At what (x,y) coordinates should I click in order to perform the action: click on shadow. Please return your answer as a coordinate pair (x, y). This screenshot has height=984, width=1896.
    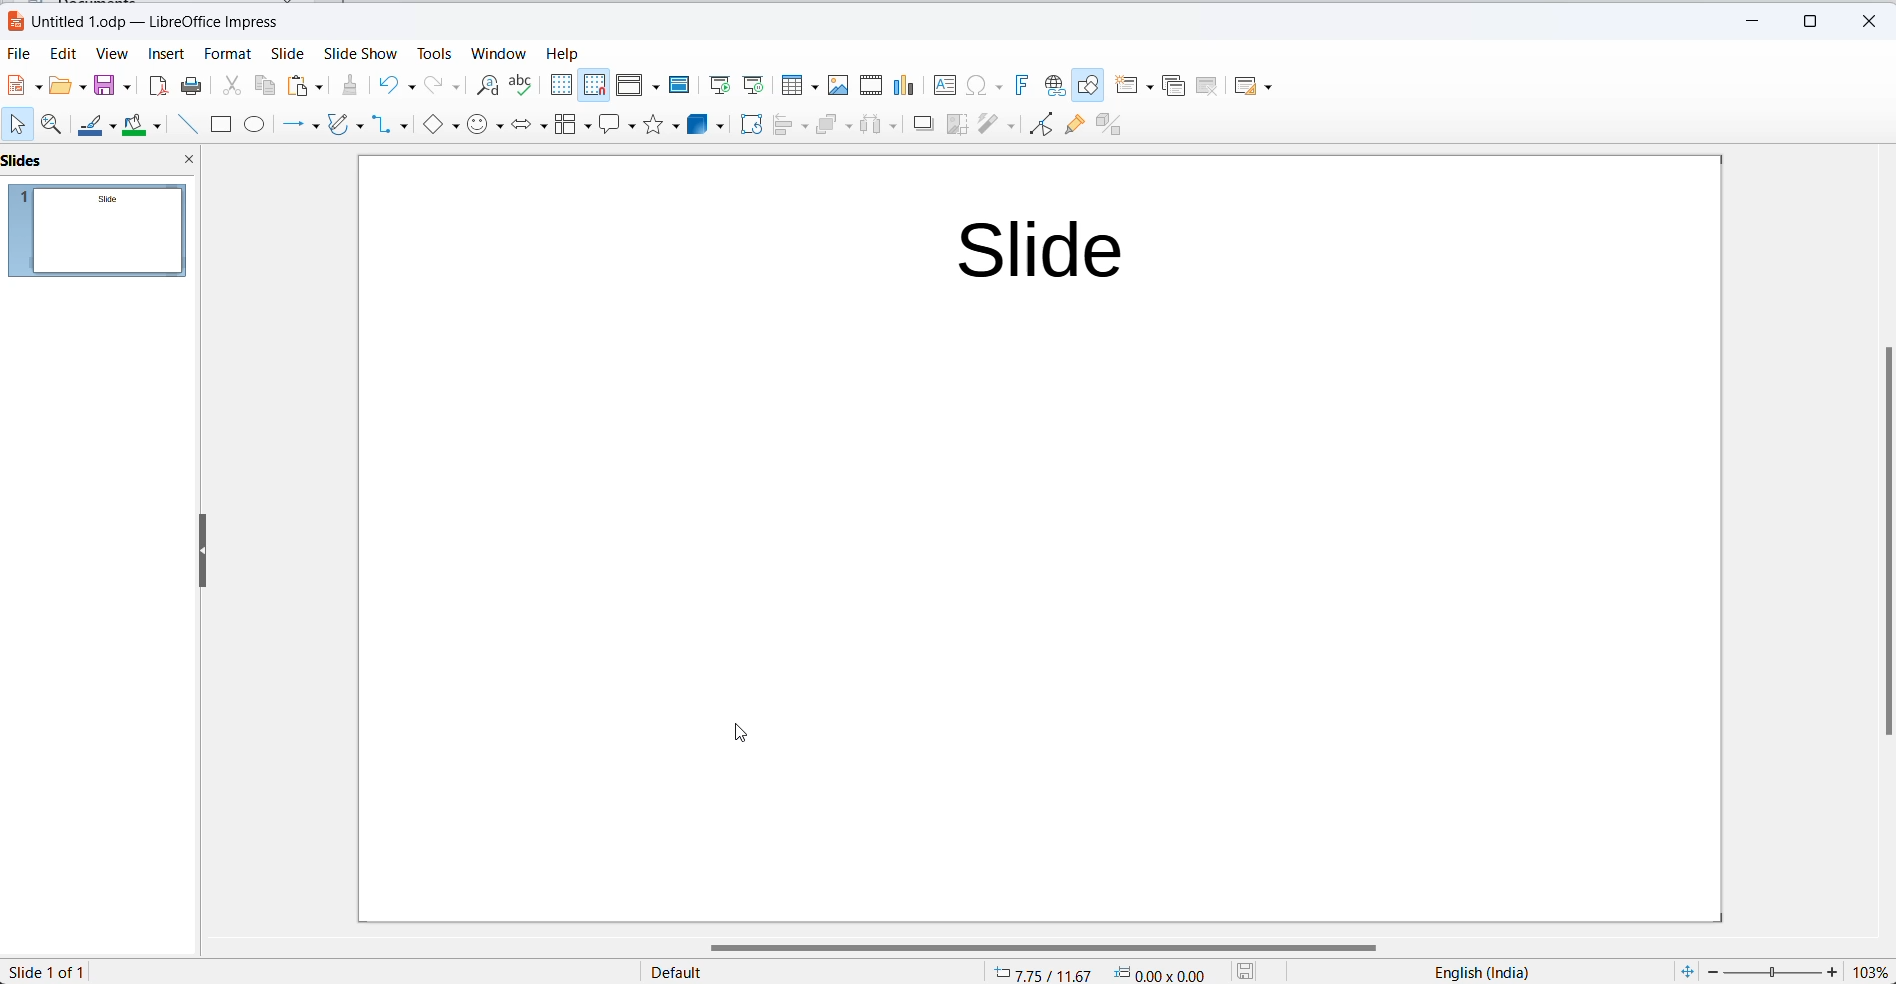
    Looking at the image, I should click on (925, 126).